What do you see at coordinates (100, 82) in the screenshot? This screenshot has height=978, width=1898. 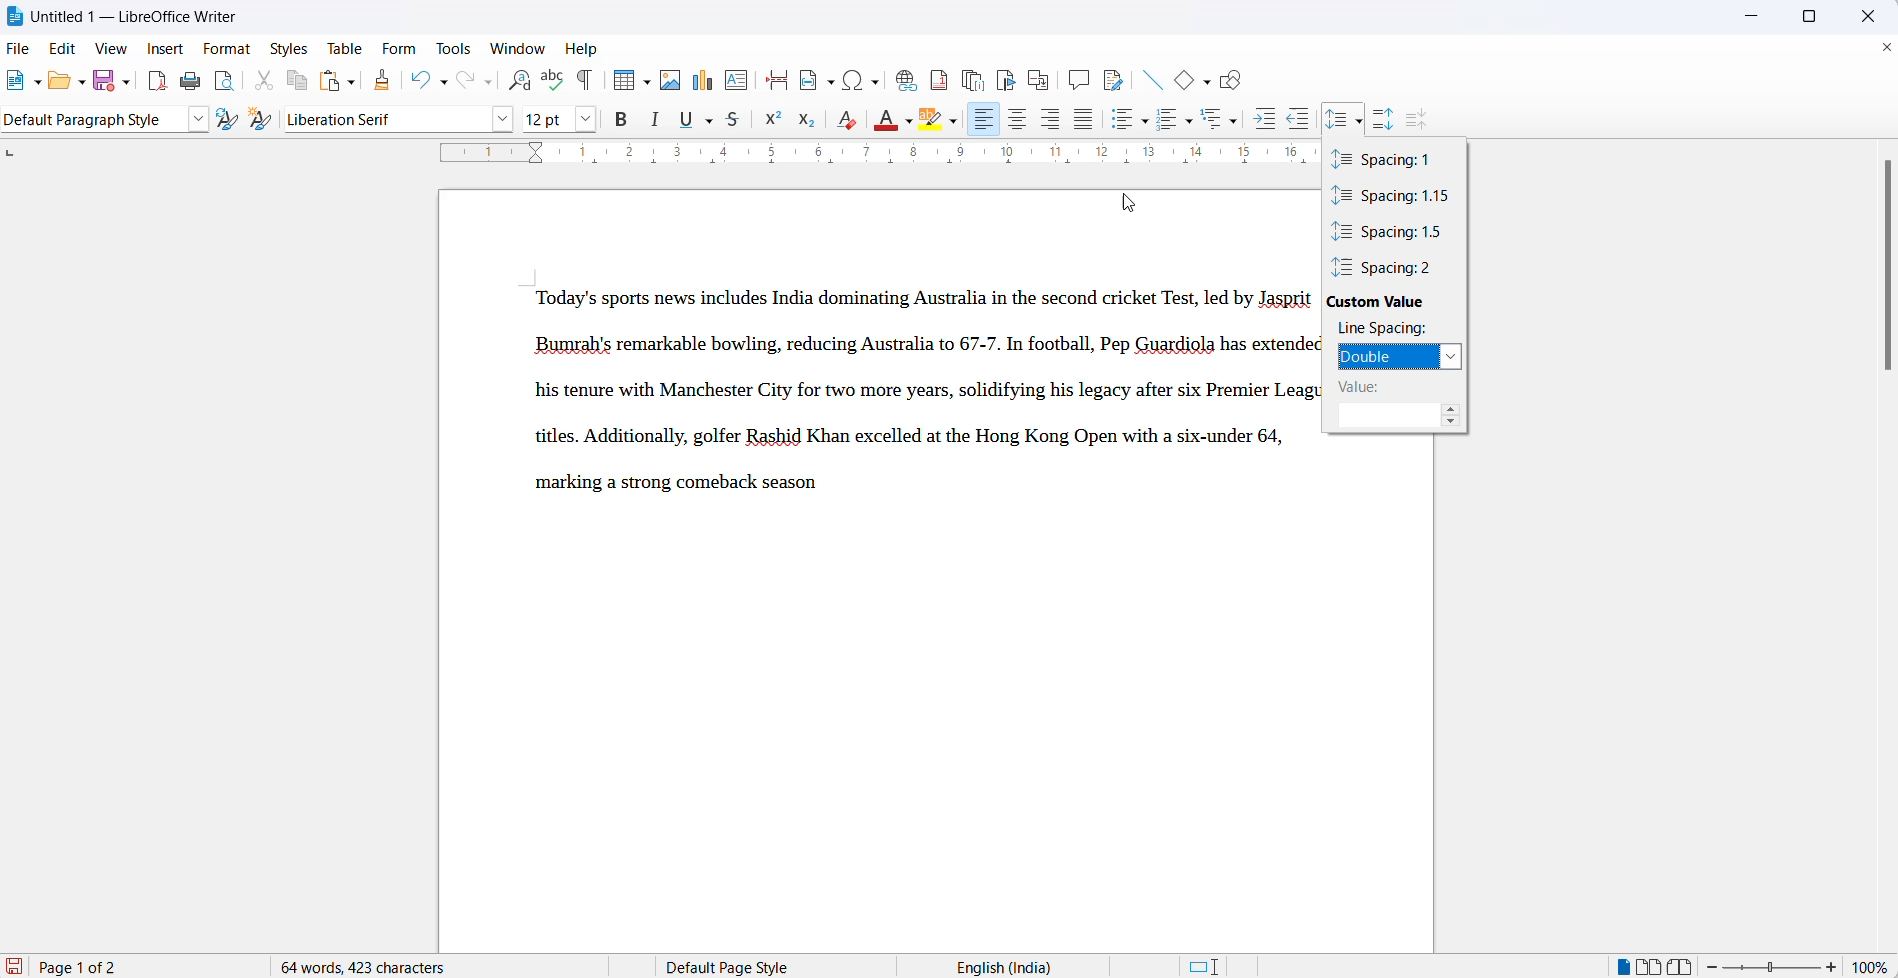 I see `save` at bounding box center [100, 82].